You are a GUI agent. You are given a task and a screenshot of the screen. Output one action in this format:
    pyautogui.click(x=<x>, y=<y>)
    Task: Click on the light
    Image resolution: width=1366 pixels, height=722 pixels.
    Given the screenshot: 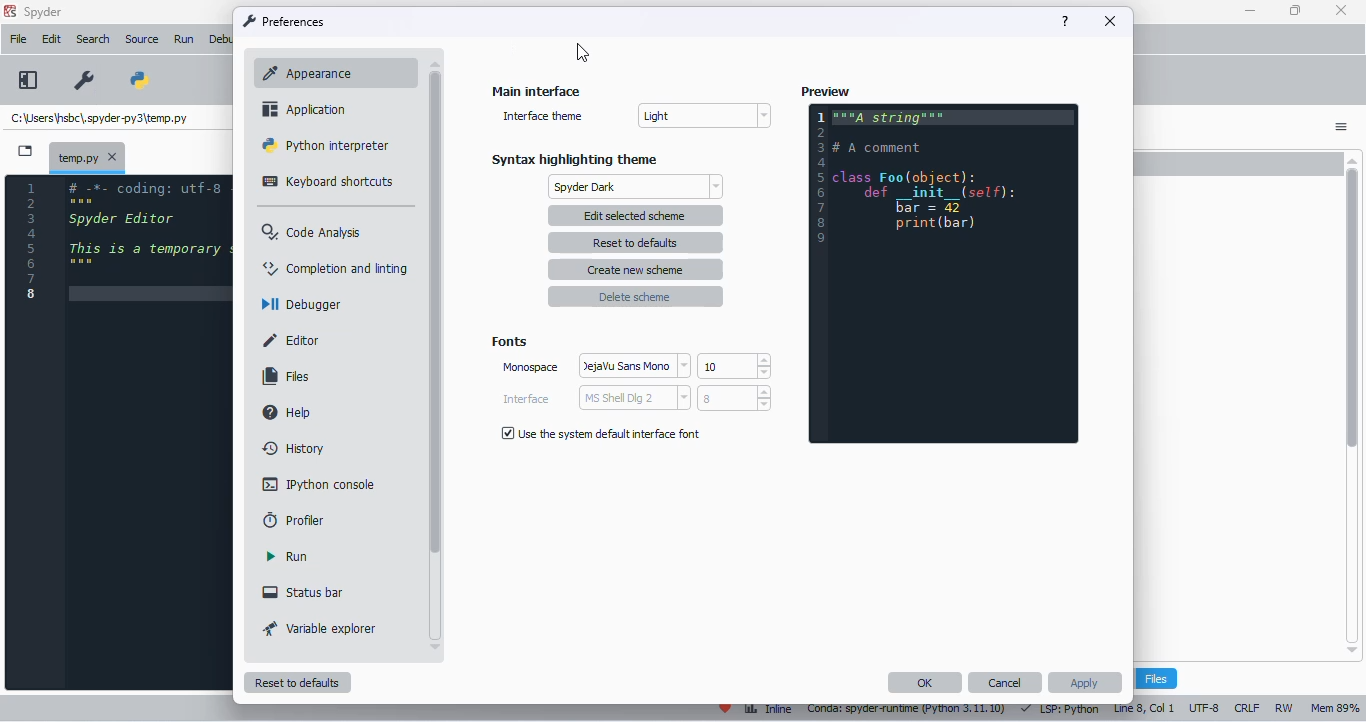 What is the action you would take?
    pyautogui.click(x=703, y=116)
    